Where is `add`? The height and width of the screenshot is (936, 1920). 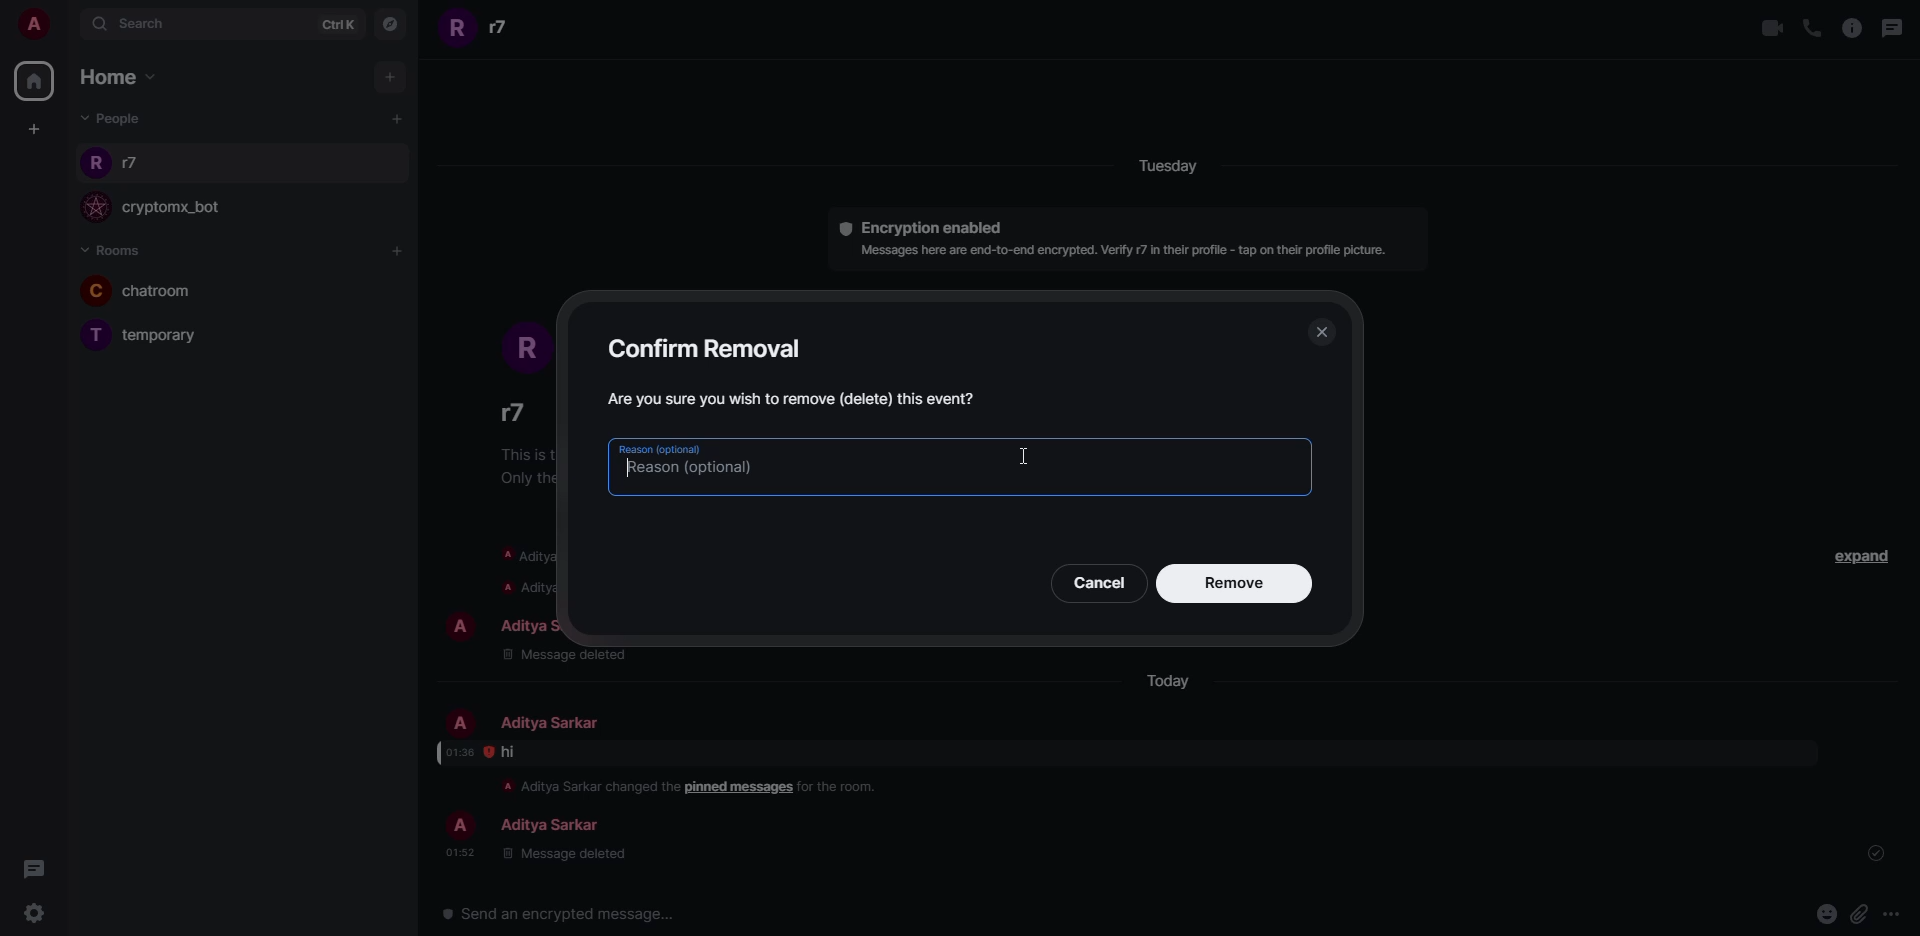
add is located at coordinates (395, 117).